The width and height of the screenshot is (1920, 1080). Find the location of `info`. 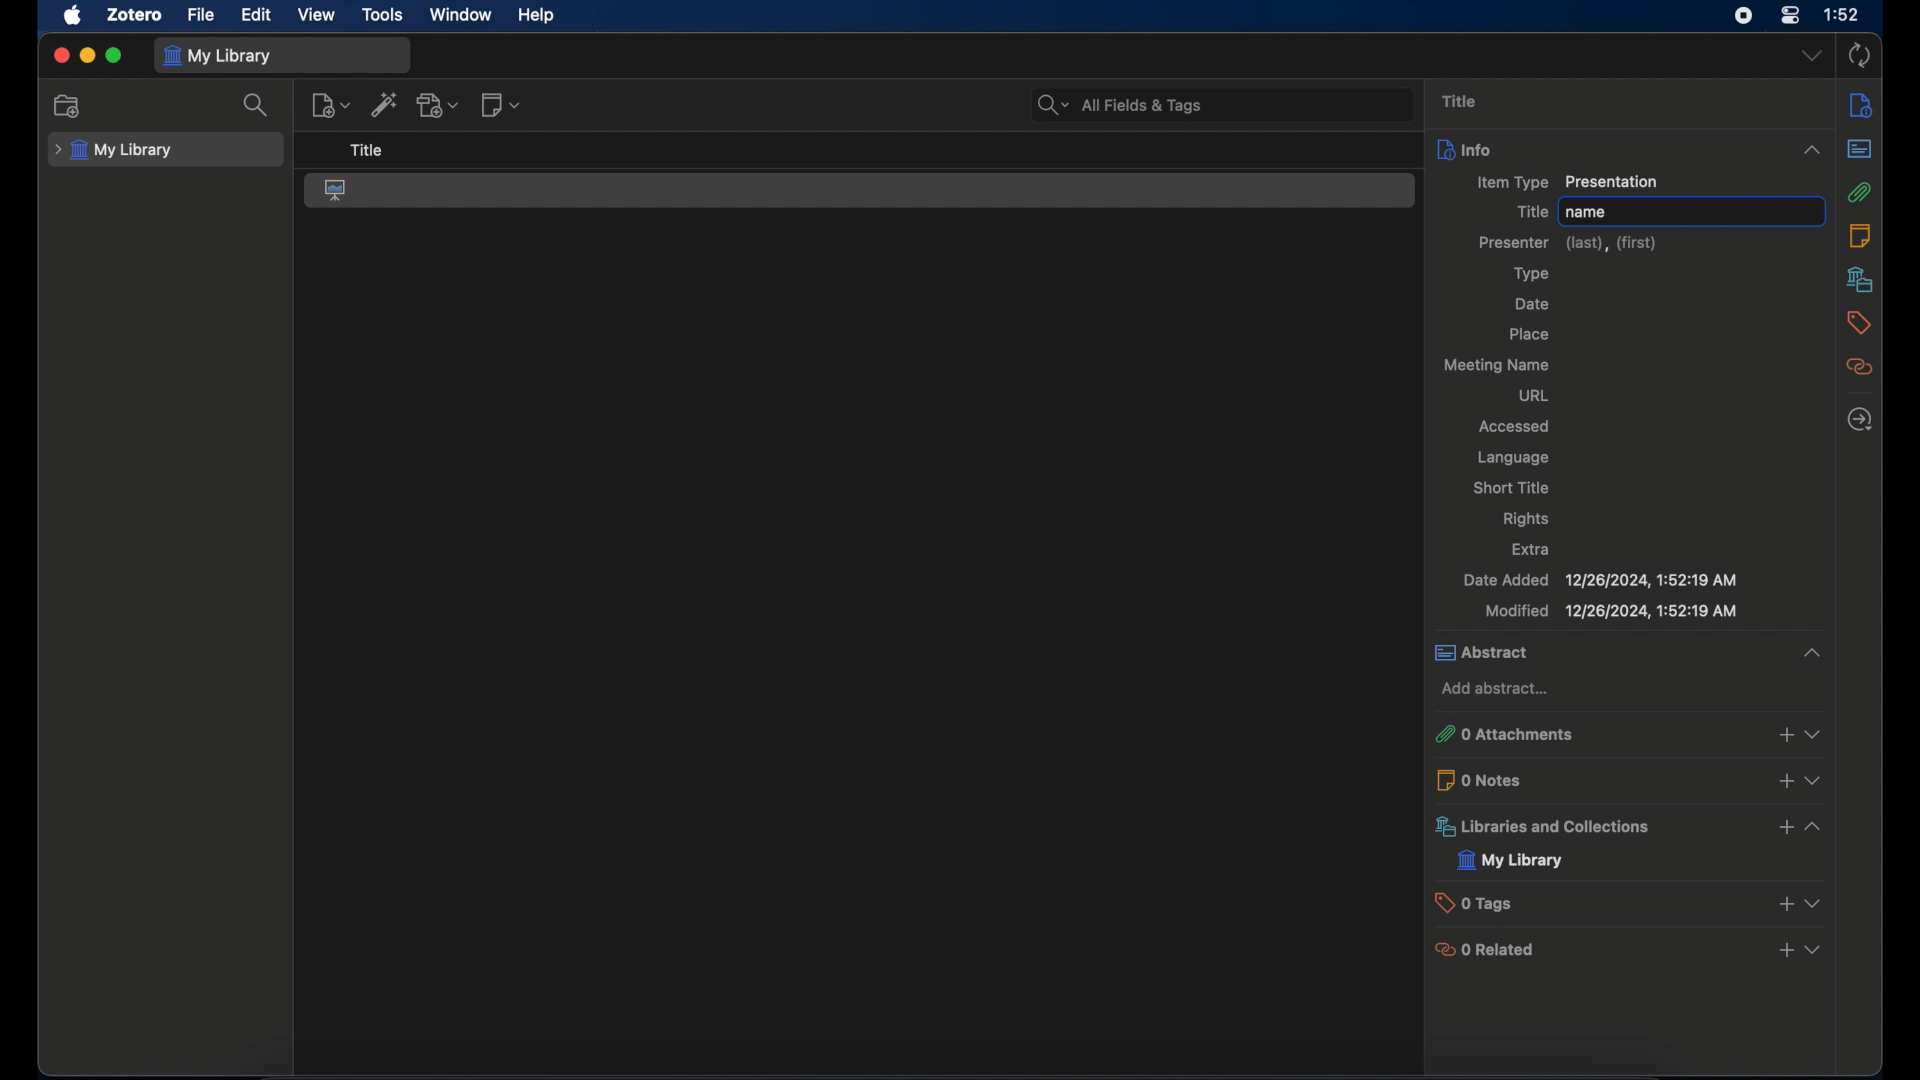

info is located at coordinates (1628, 149).